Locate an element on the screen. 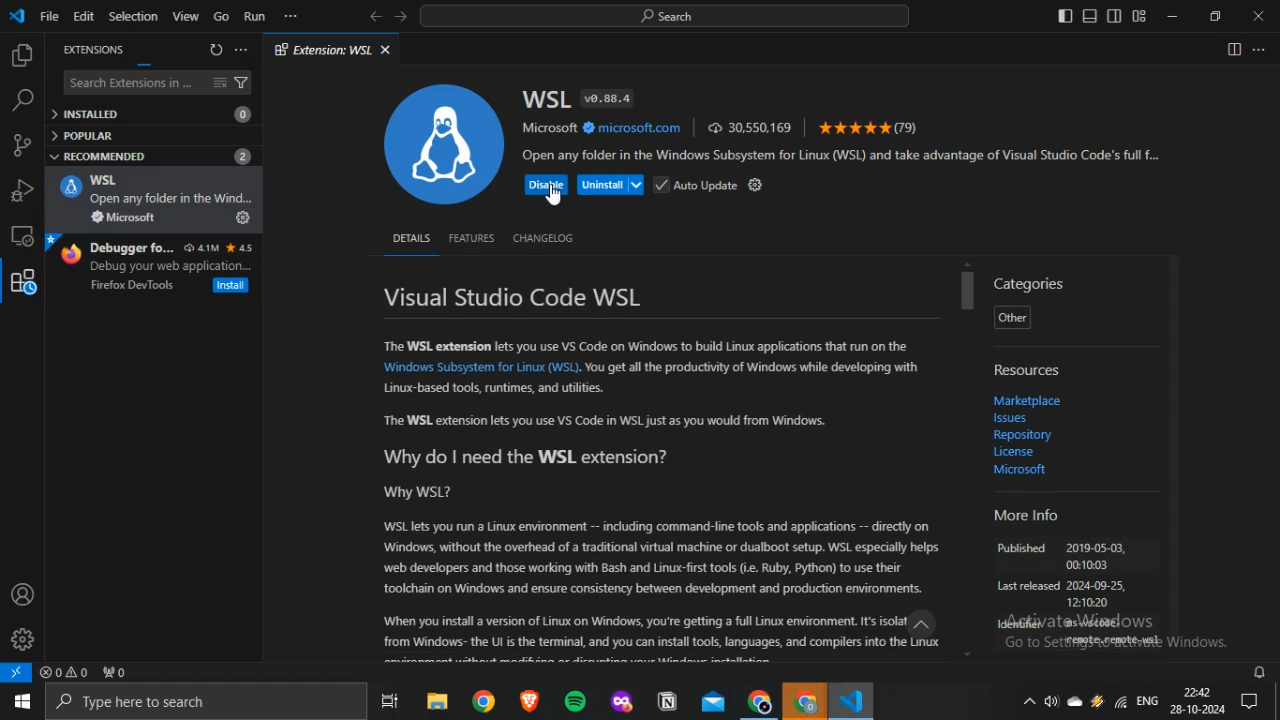 The image size is (1280, 720). Selection is located at coordinates (132, 16).